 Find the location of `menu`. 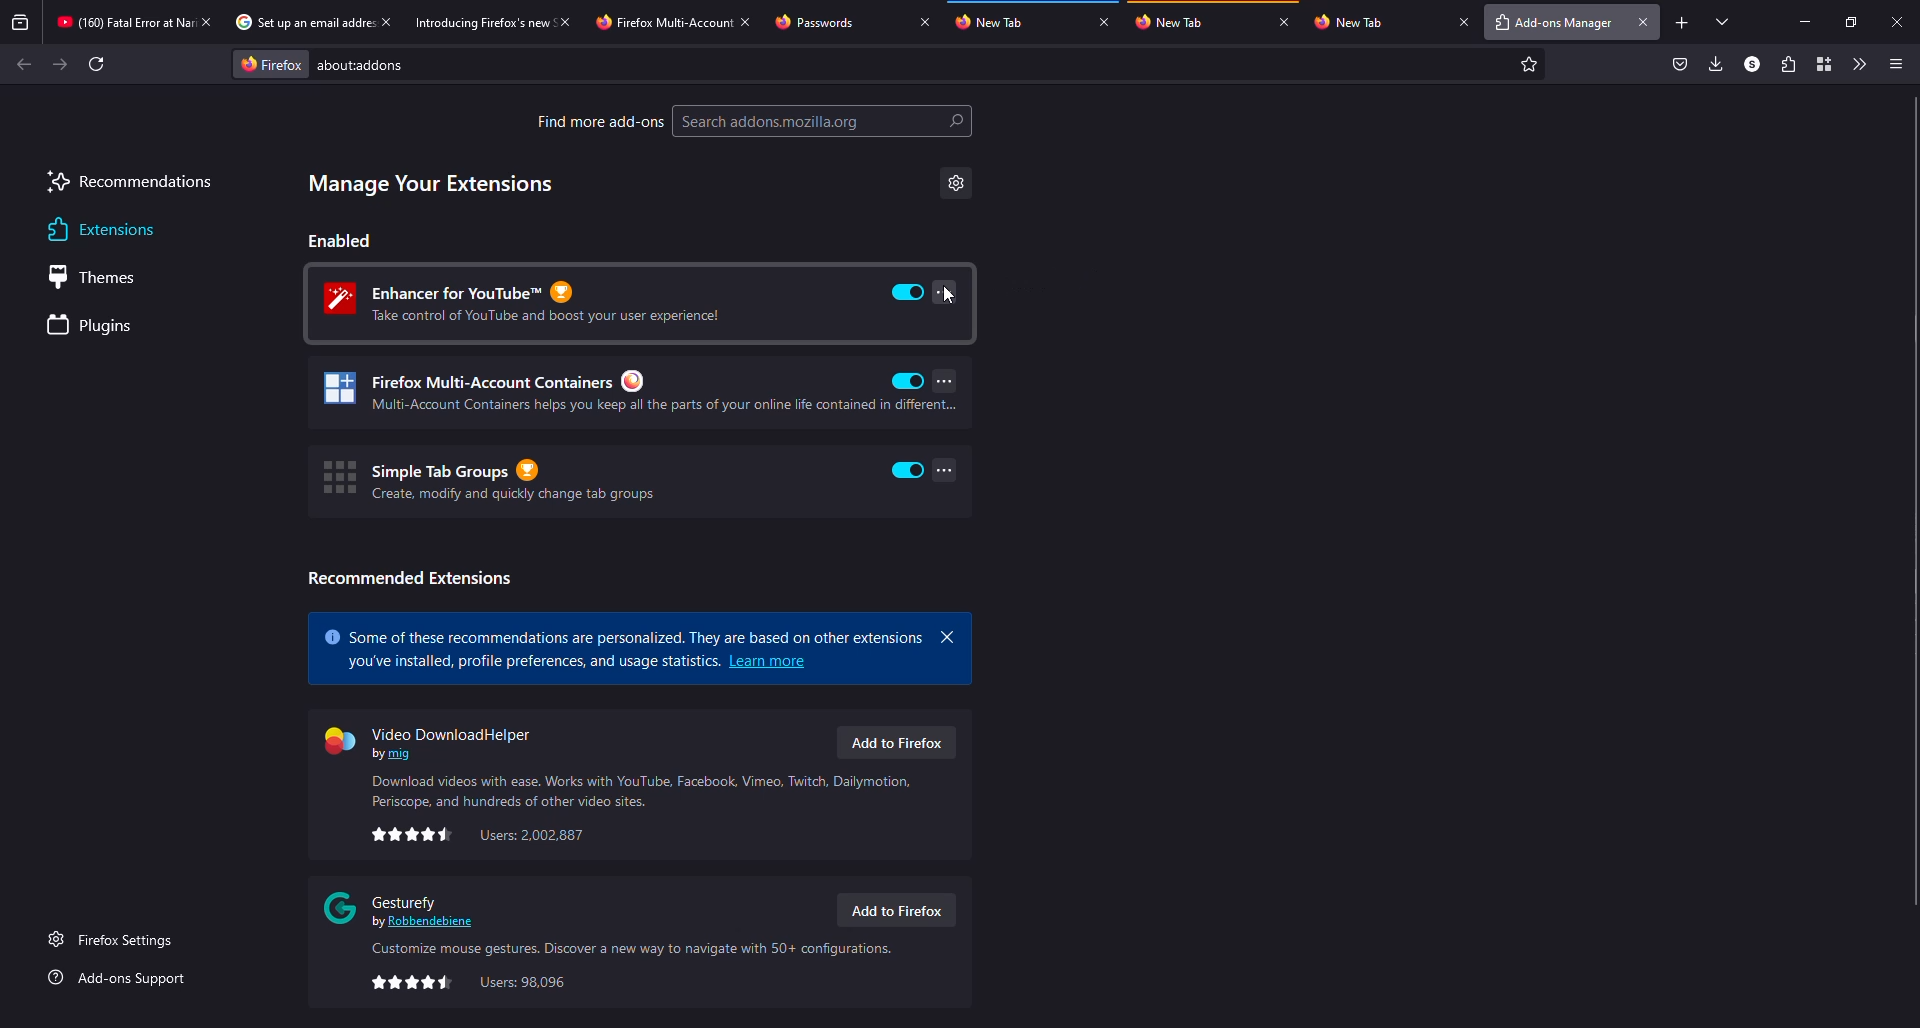

menu is located at coordinates (1894, 65).